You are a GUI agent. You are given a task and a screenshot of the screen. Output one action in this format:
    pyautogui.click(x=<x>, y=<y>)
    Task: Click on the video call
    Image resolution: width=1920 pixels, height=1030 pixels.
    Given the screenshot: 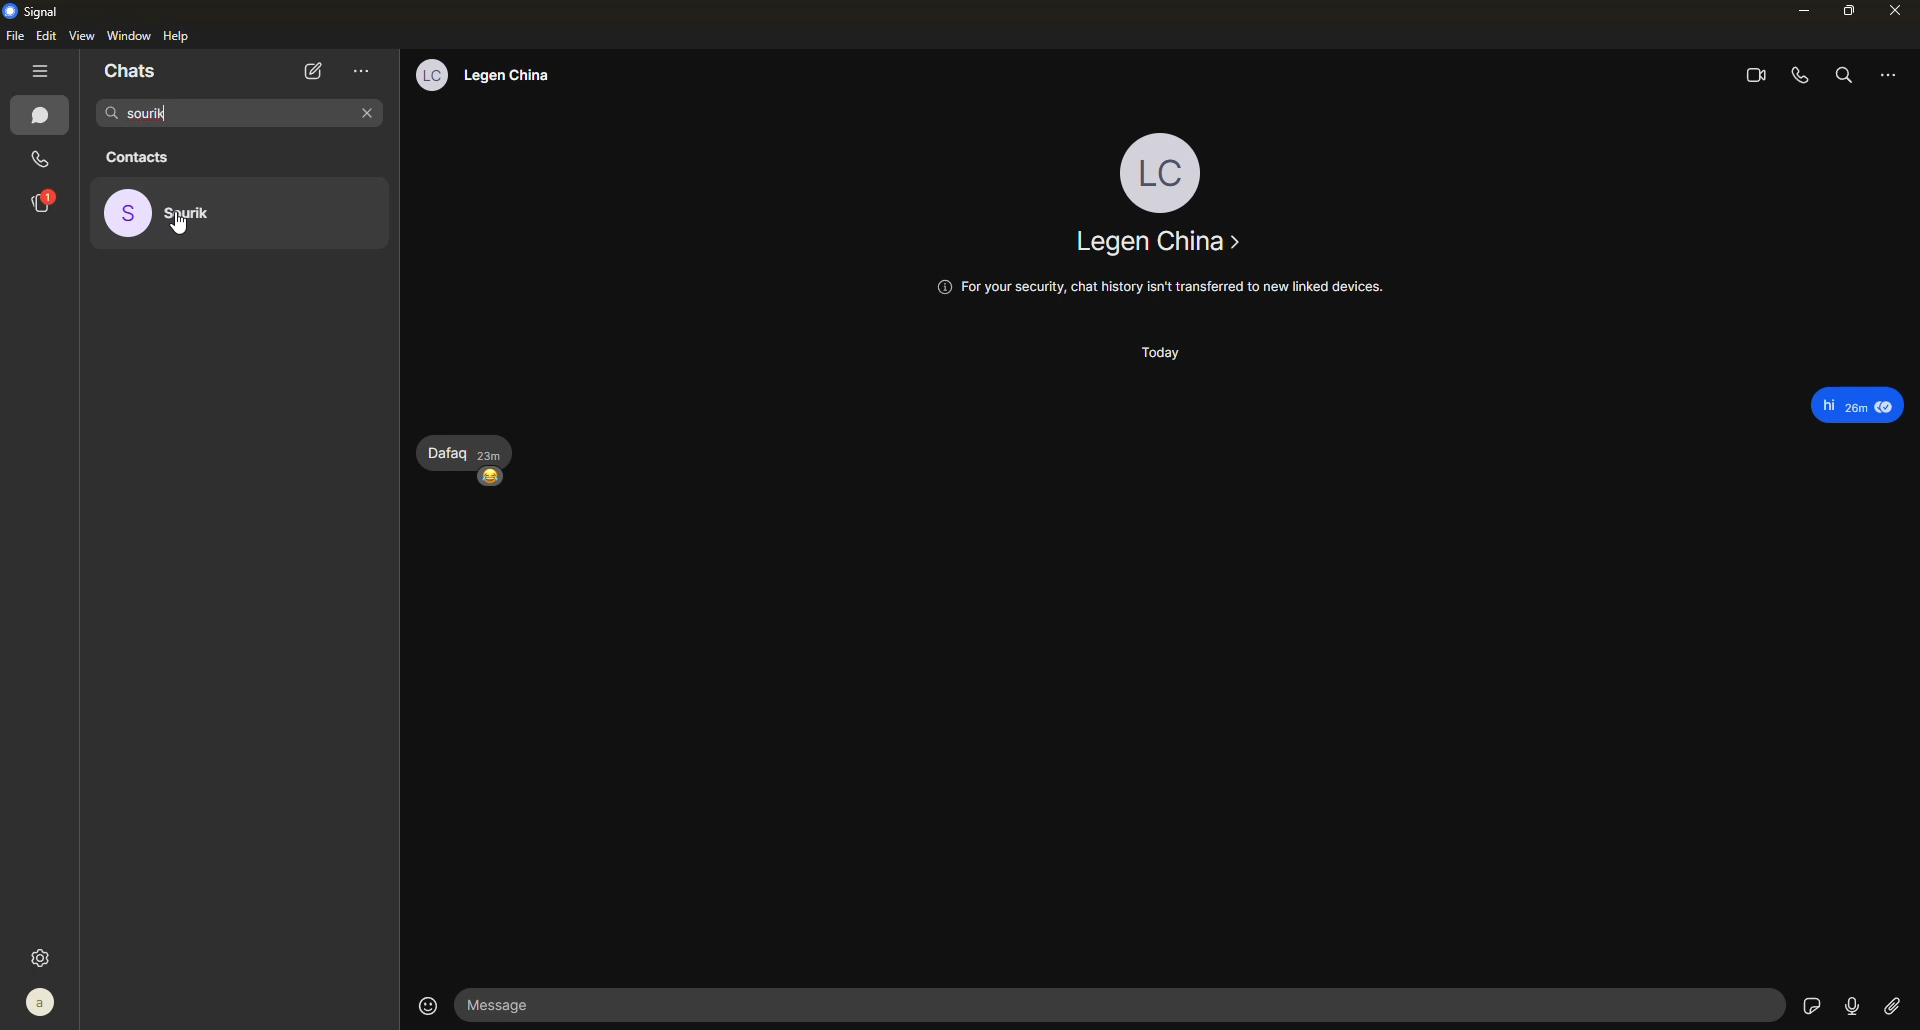 What is the action you would take?
    pyautogui.click(x=1748, y=75)
    